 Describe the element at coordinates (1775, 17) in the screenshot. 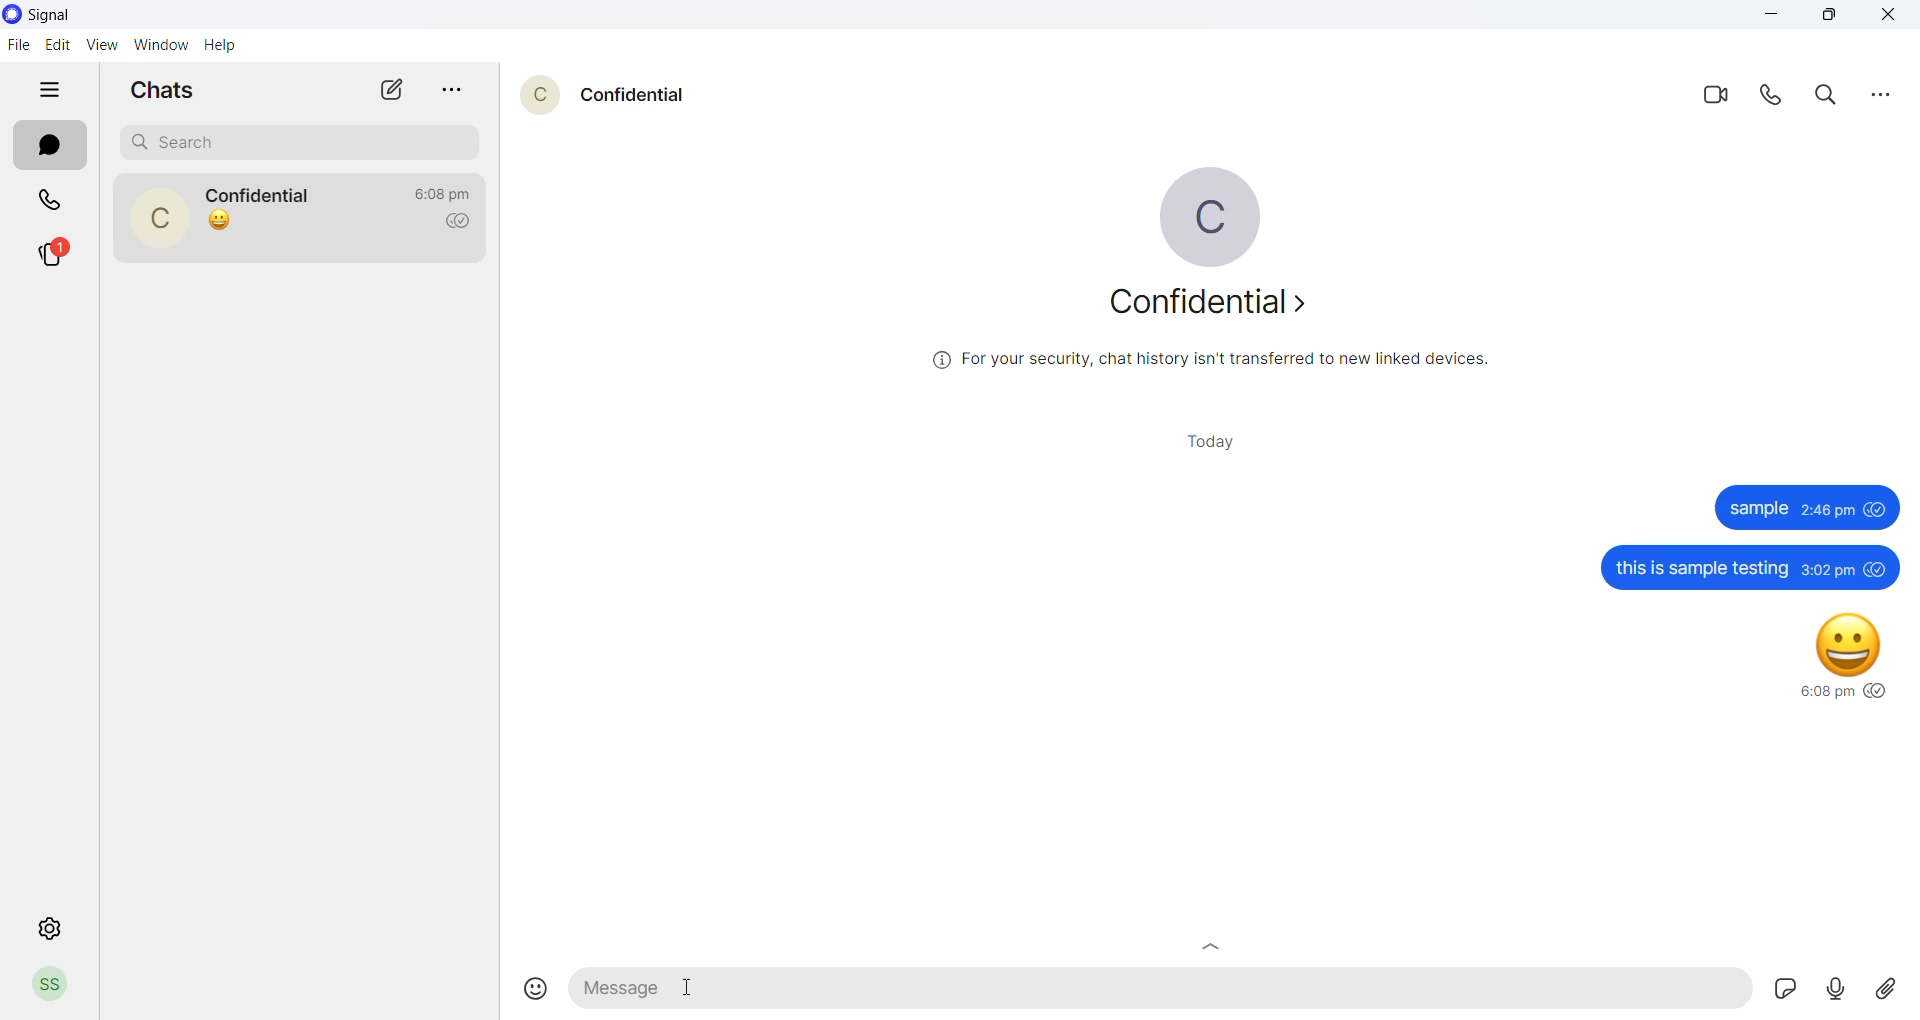

I see `minimize` at that location.